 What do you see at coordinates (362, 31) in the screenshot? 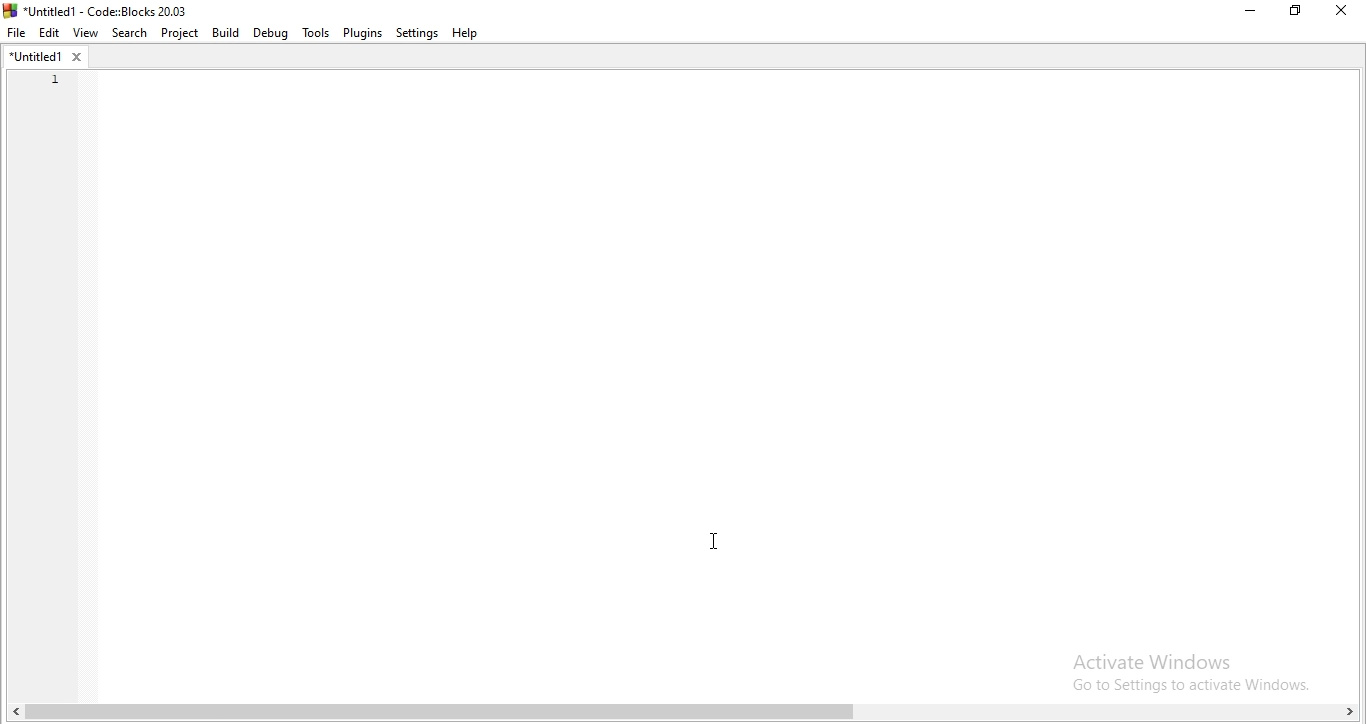
I see `Plugins ` at bounding box center [362, 31].